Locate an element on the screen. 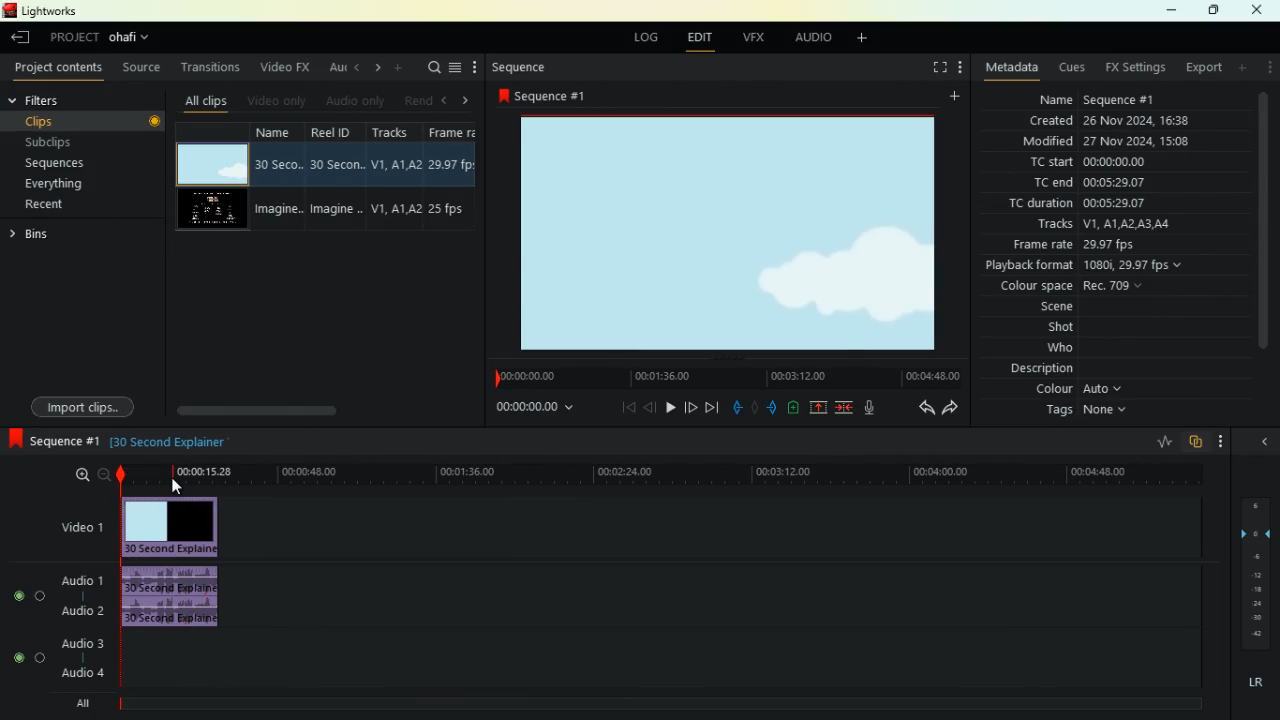 This screenshot has height=720, width=1280. maximize is located at coordinates (1215, 11).